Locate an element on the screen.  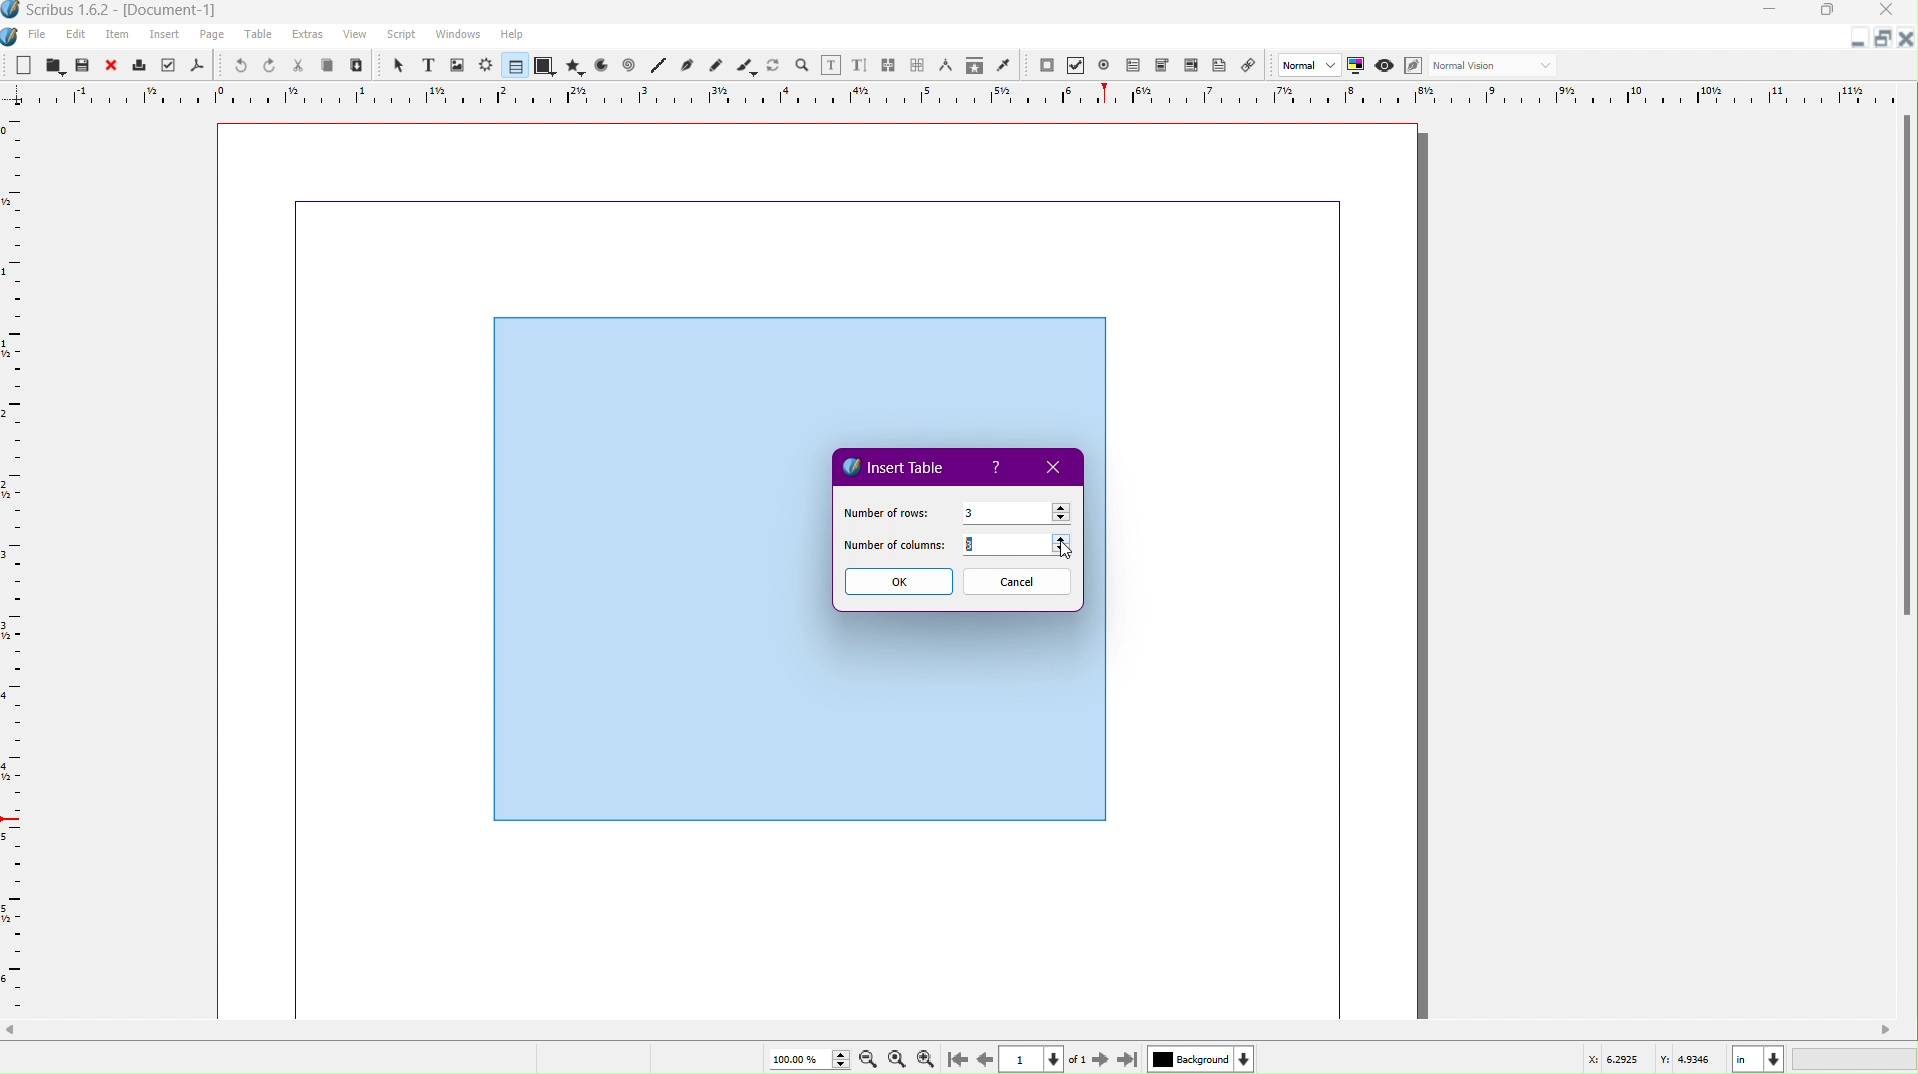
Toggle Color Management System is located at coordinates (1359, 68).